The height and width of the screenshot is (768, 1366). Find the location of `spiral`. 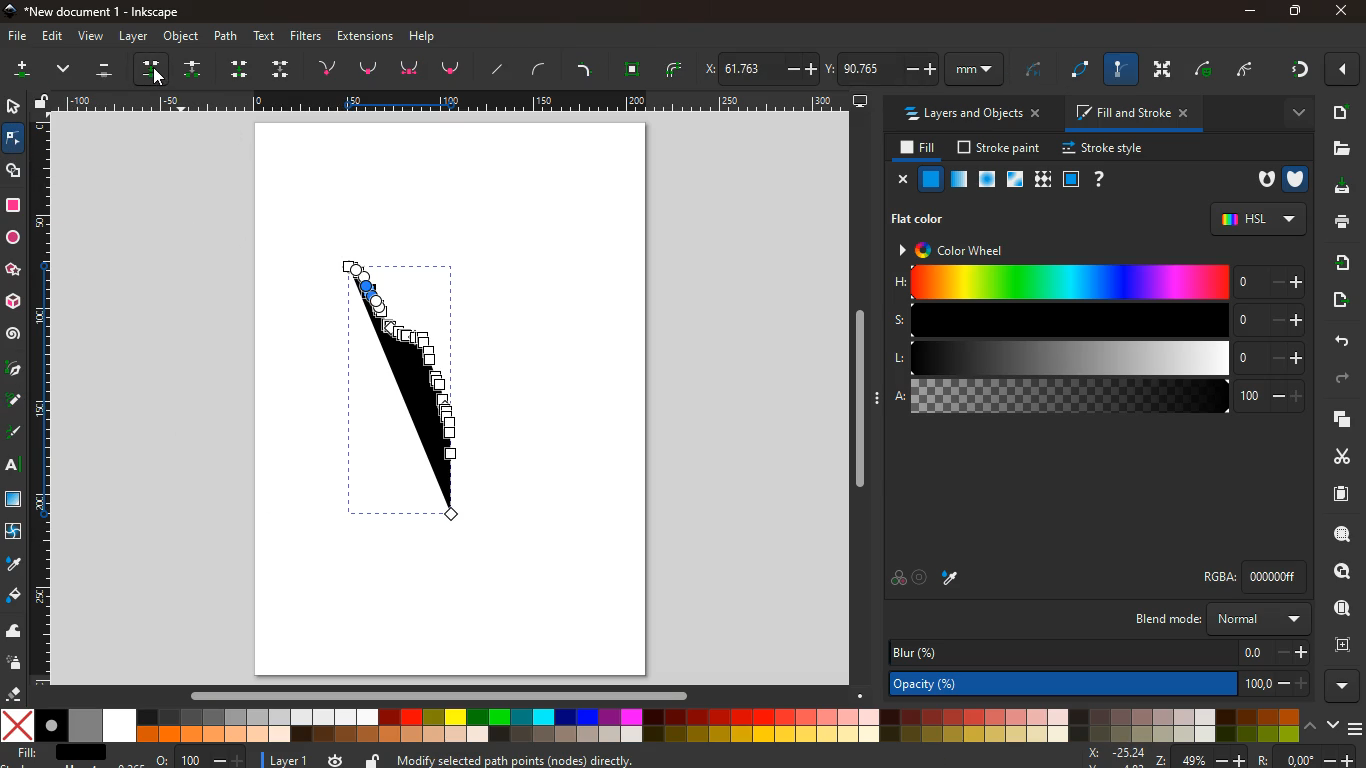

spiral is located at coordinates (13, 334).